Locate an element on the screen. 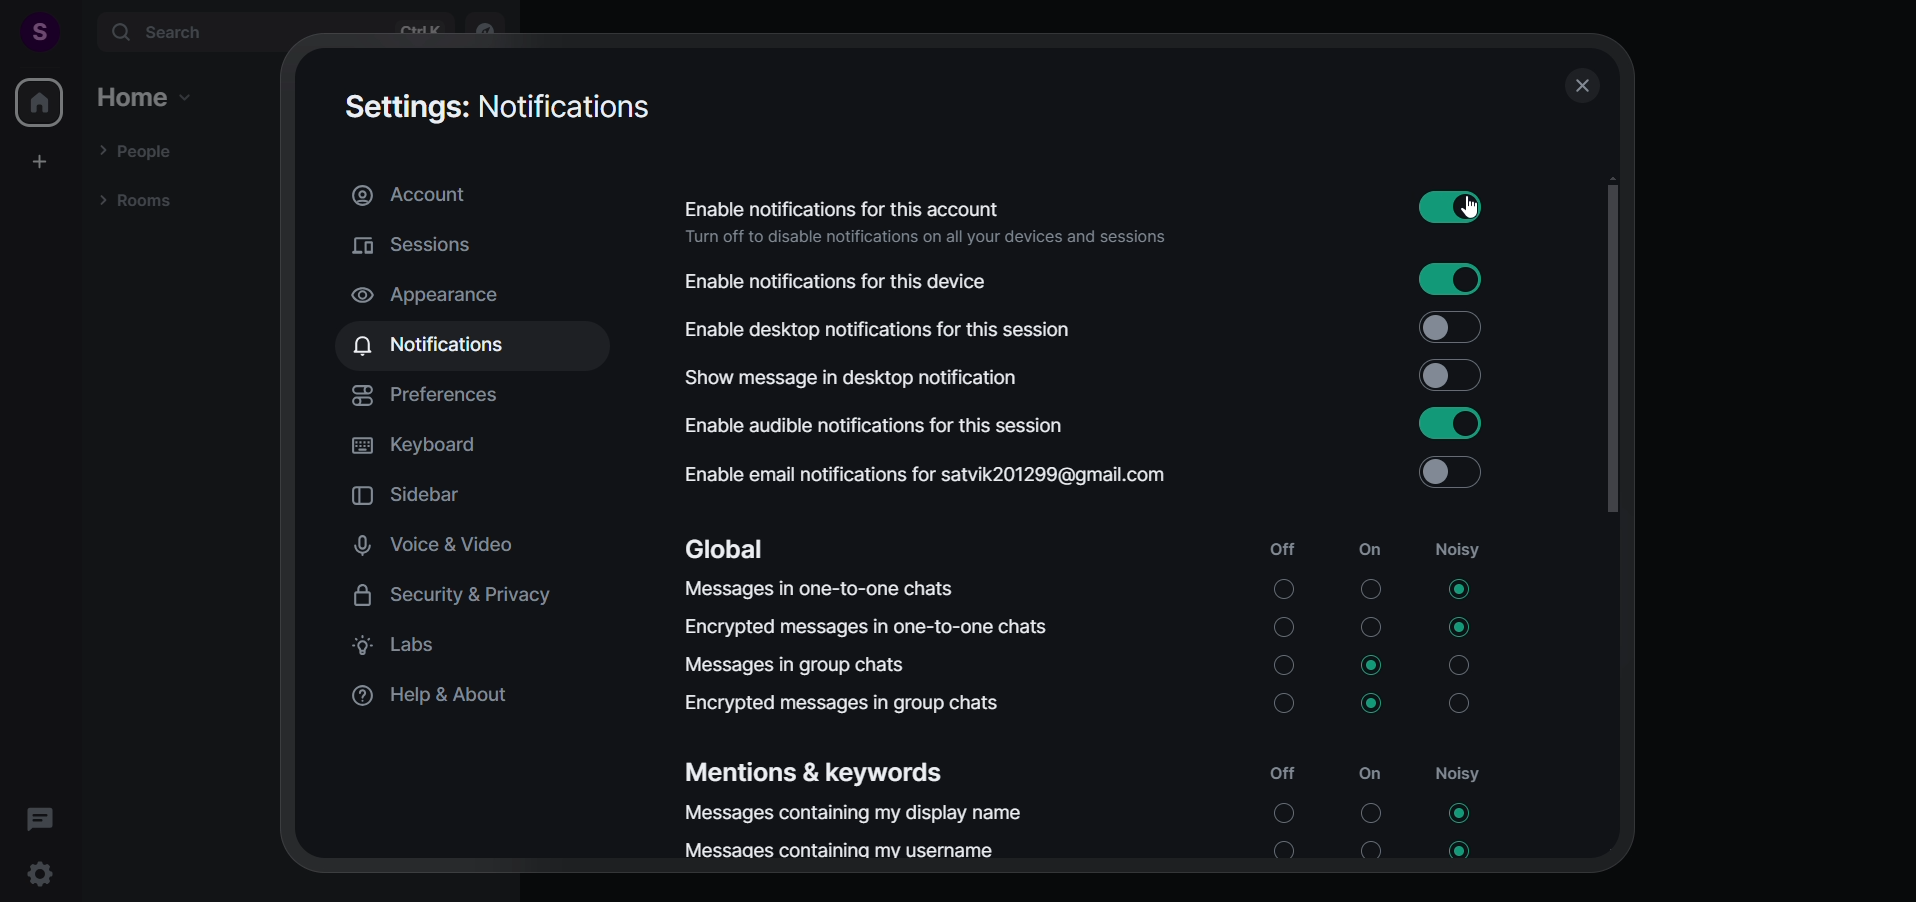 Image resolution: width=1916 pixels, height=902 pixels. enable audio notification is located at coordinates (1091, 425).